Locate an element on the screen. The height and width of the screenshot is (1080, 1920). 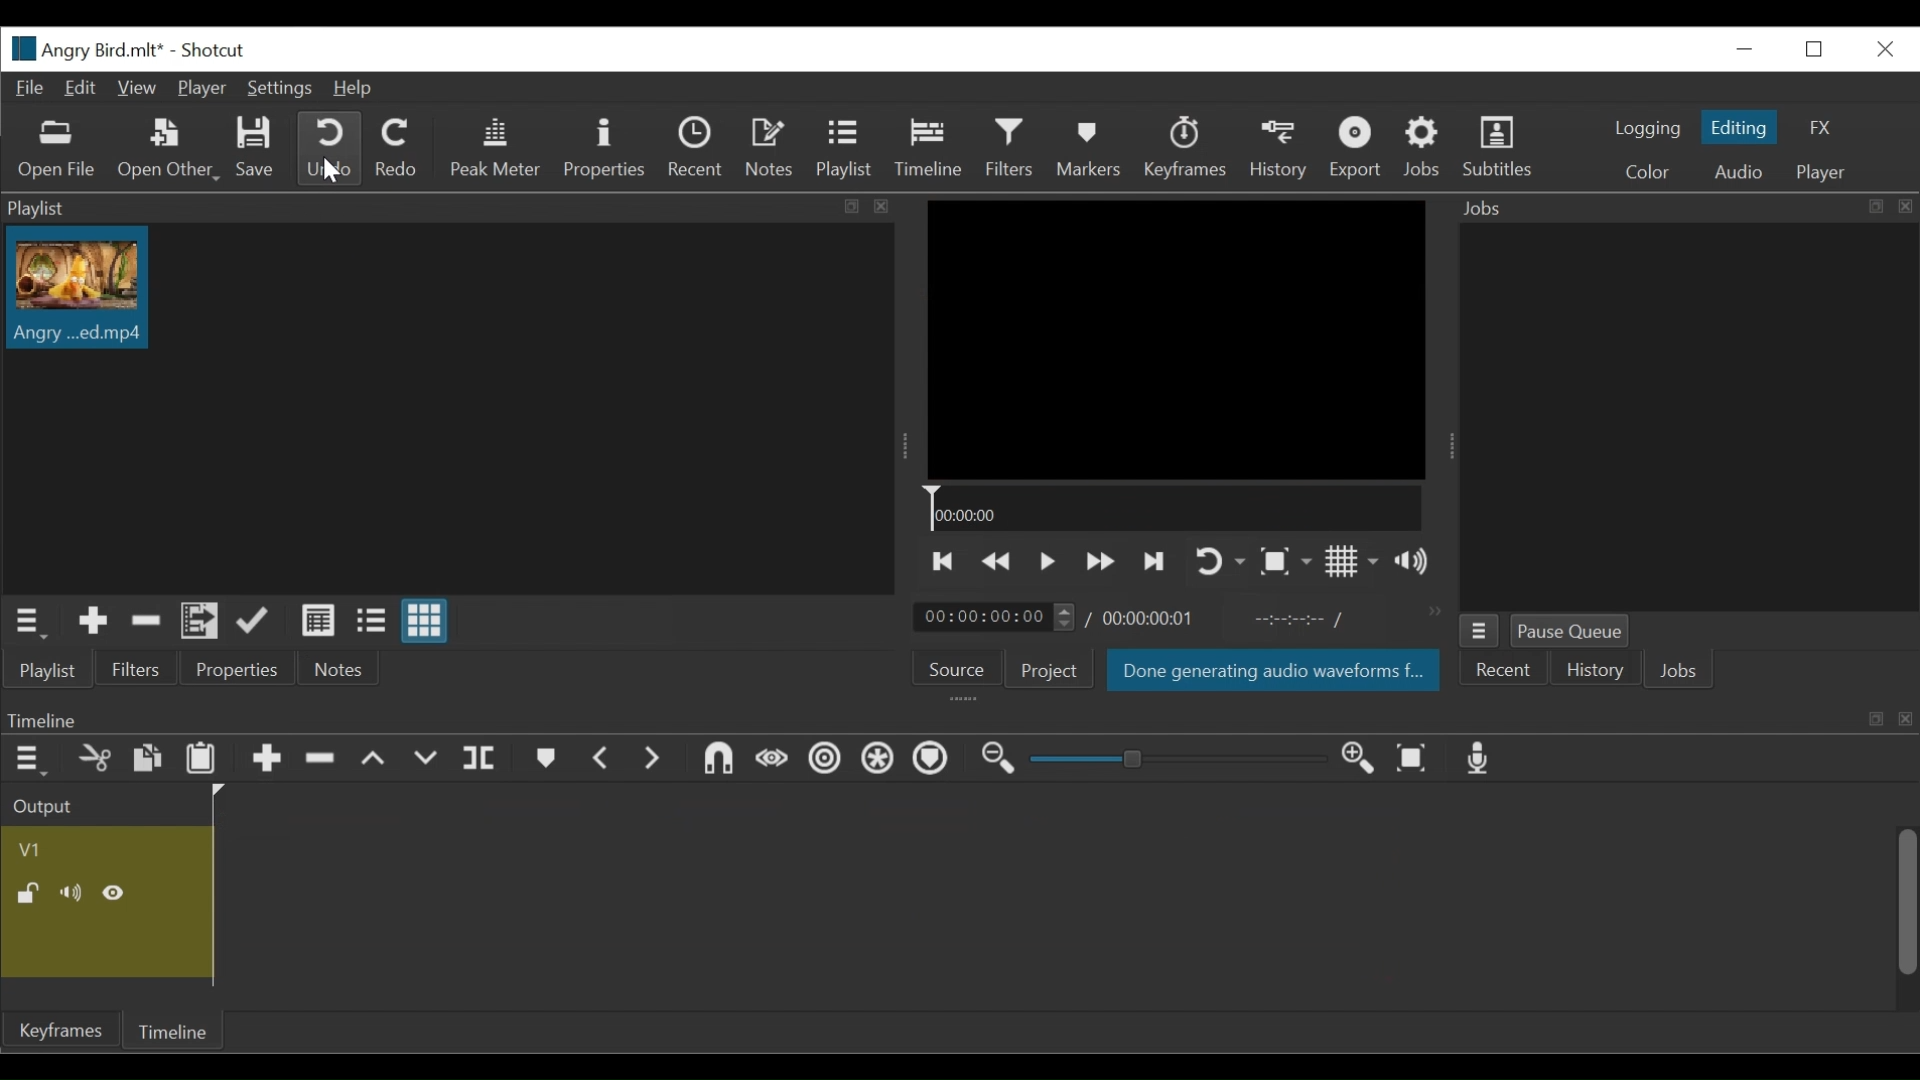
Edit is located at coordinates (82, 89).